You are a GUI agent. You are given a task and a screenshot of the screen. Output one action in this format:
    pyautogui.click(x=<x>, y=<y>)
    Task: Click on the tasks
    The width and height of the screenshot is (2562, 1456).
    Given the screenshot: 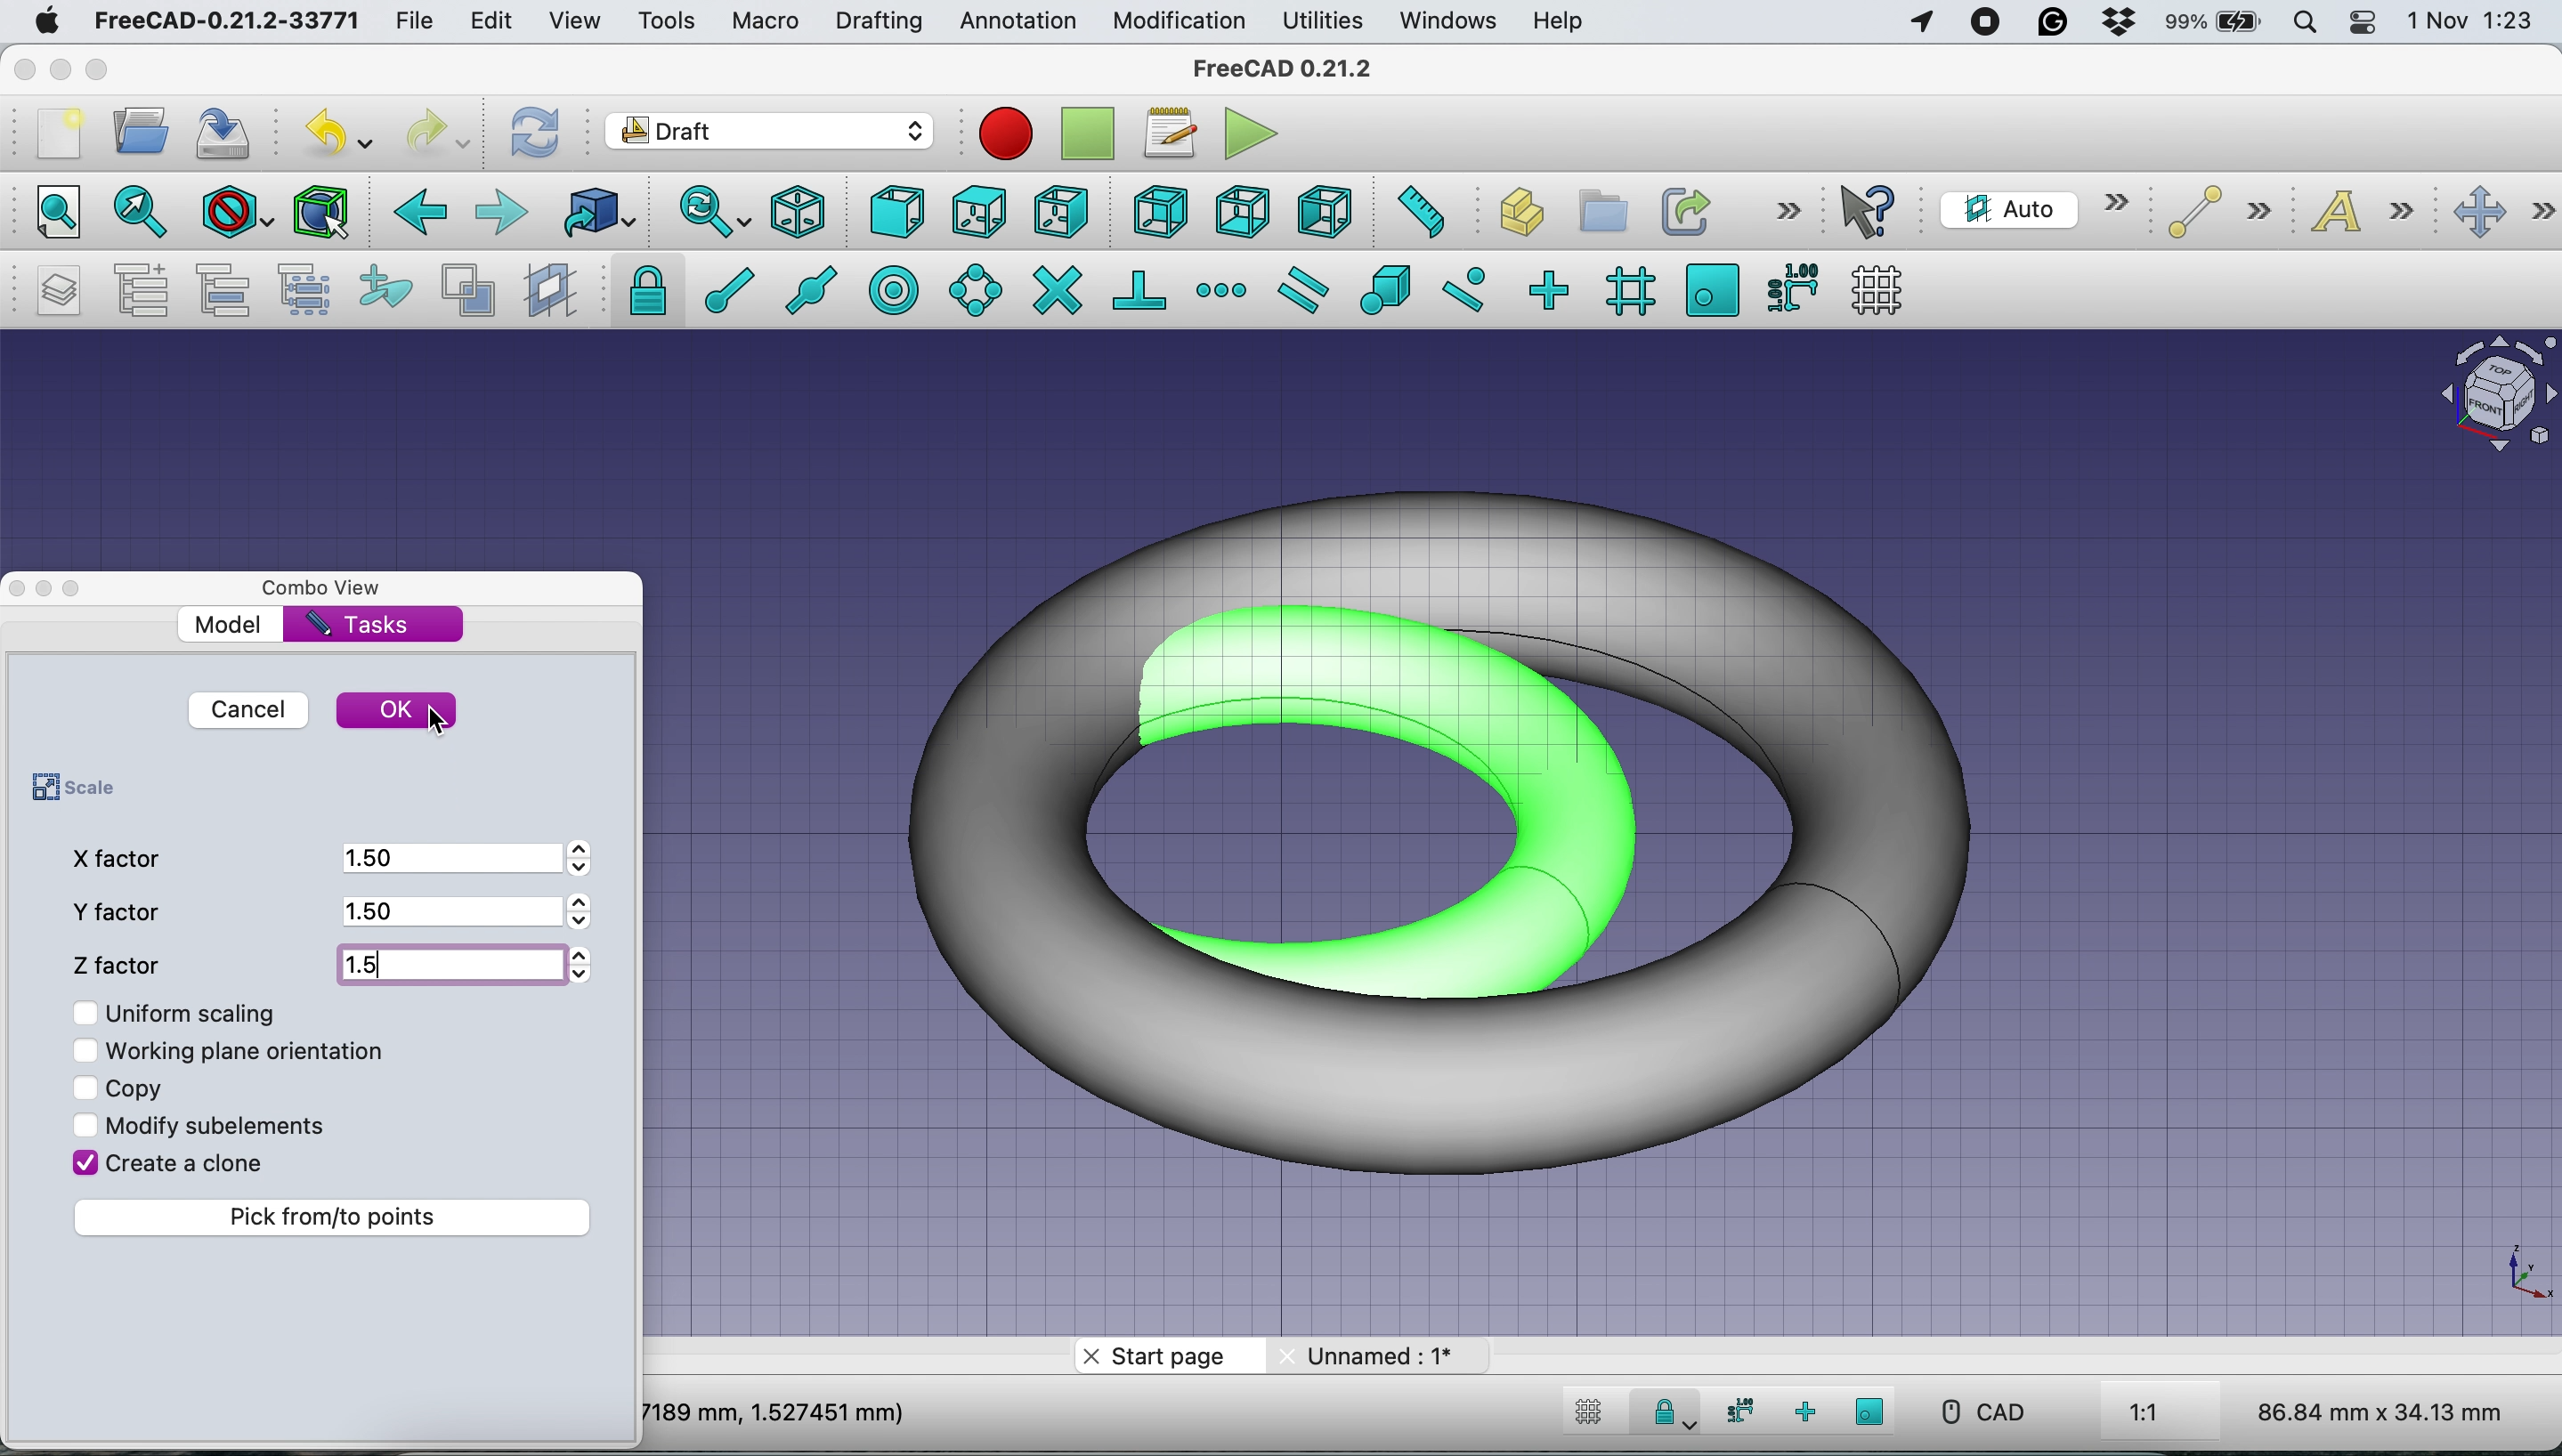 What is the action you would take?
    pyautogui.click(x=362, y=626)
    